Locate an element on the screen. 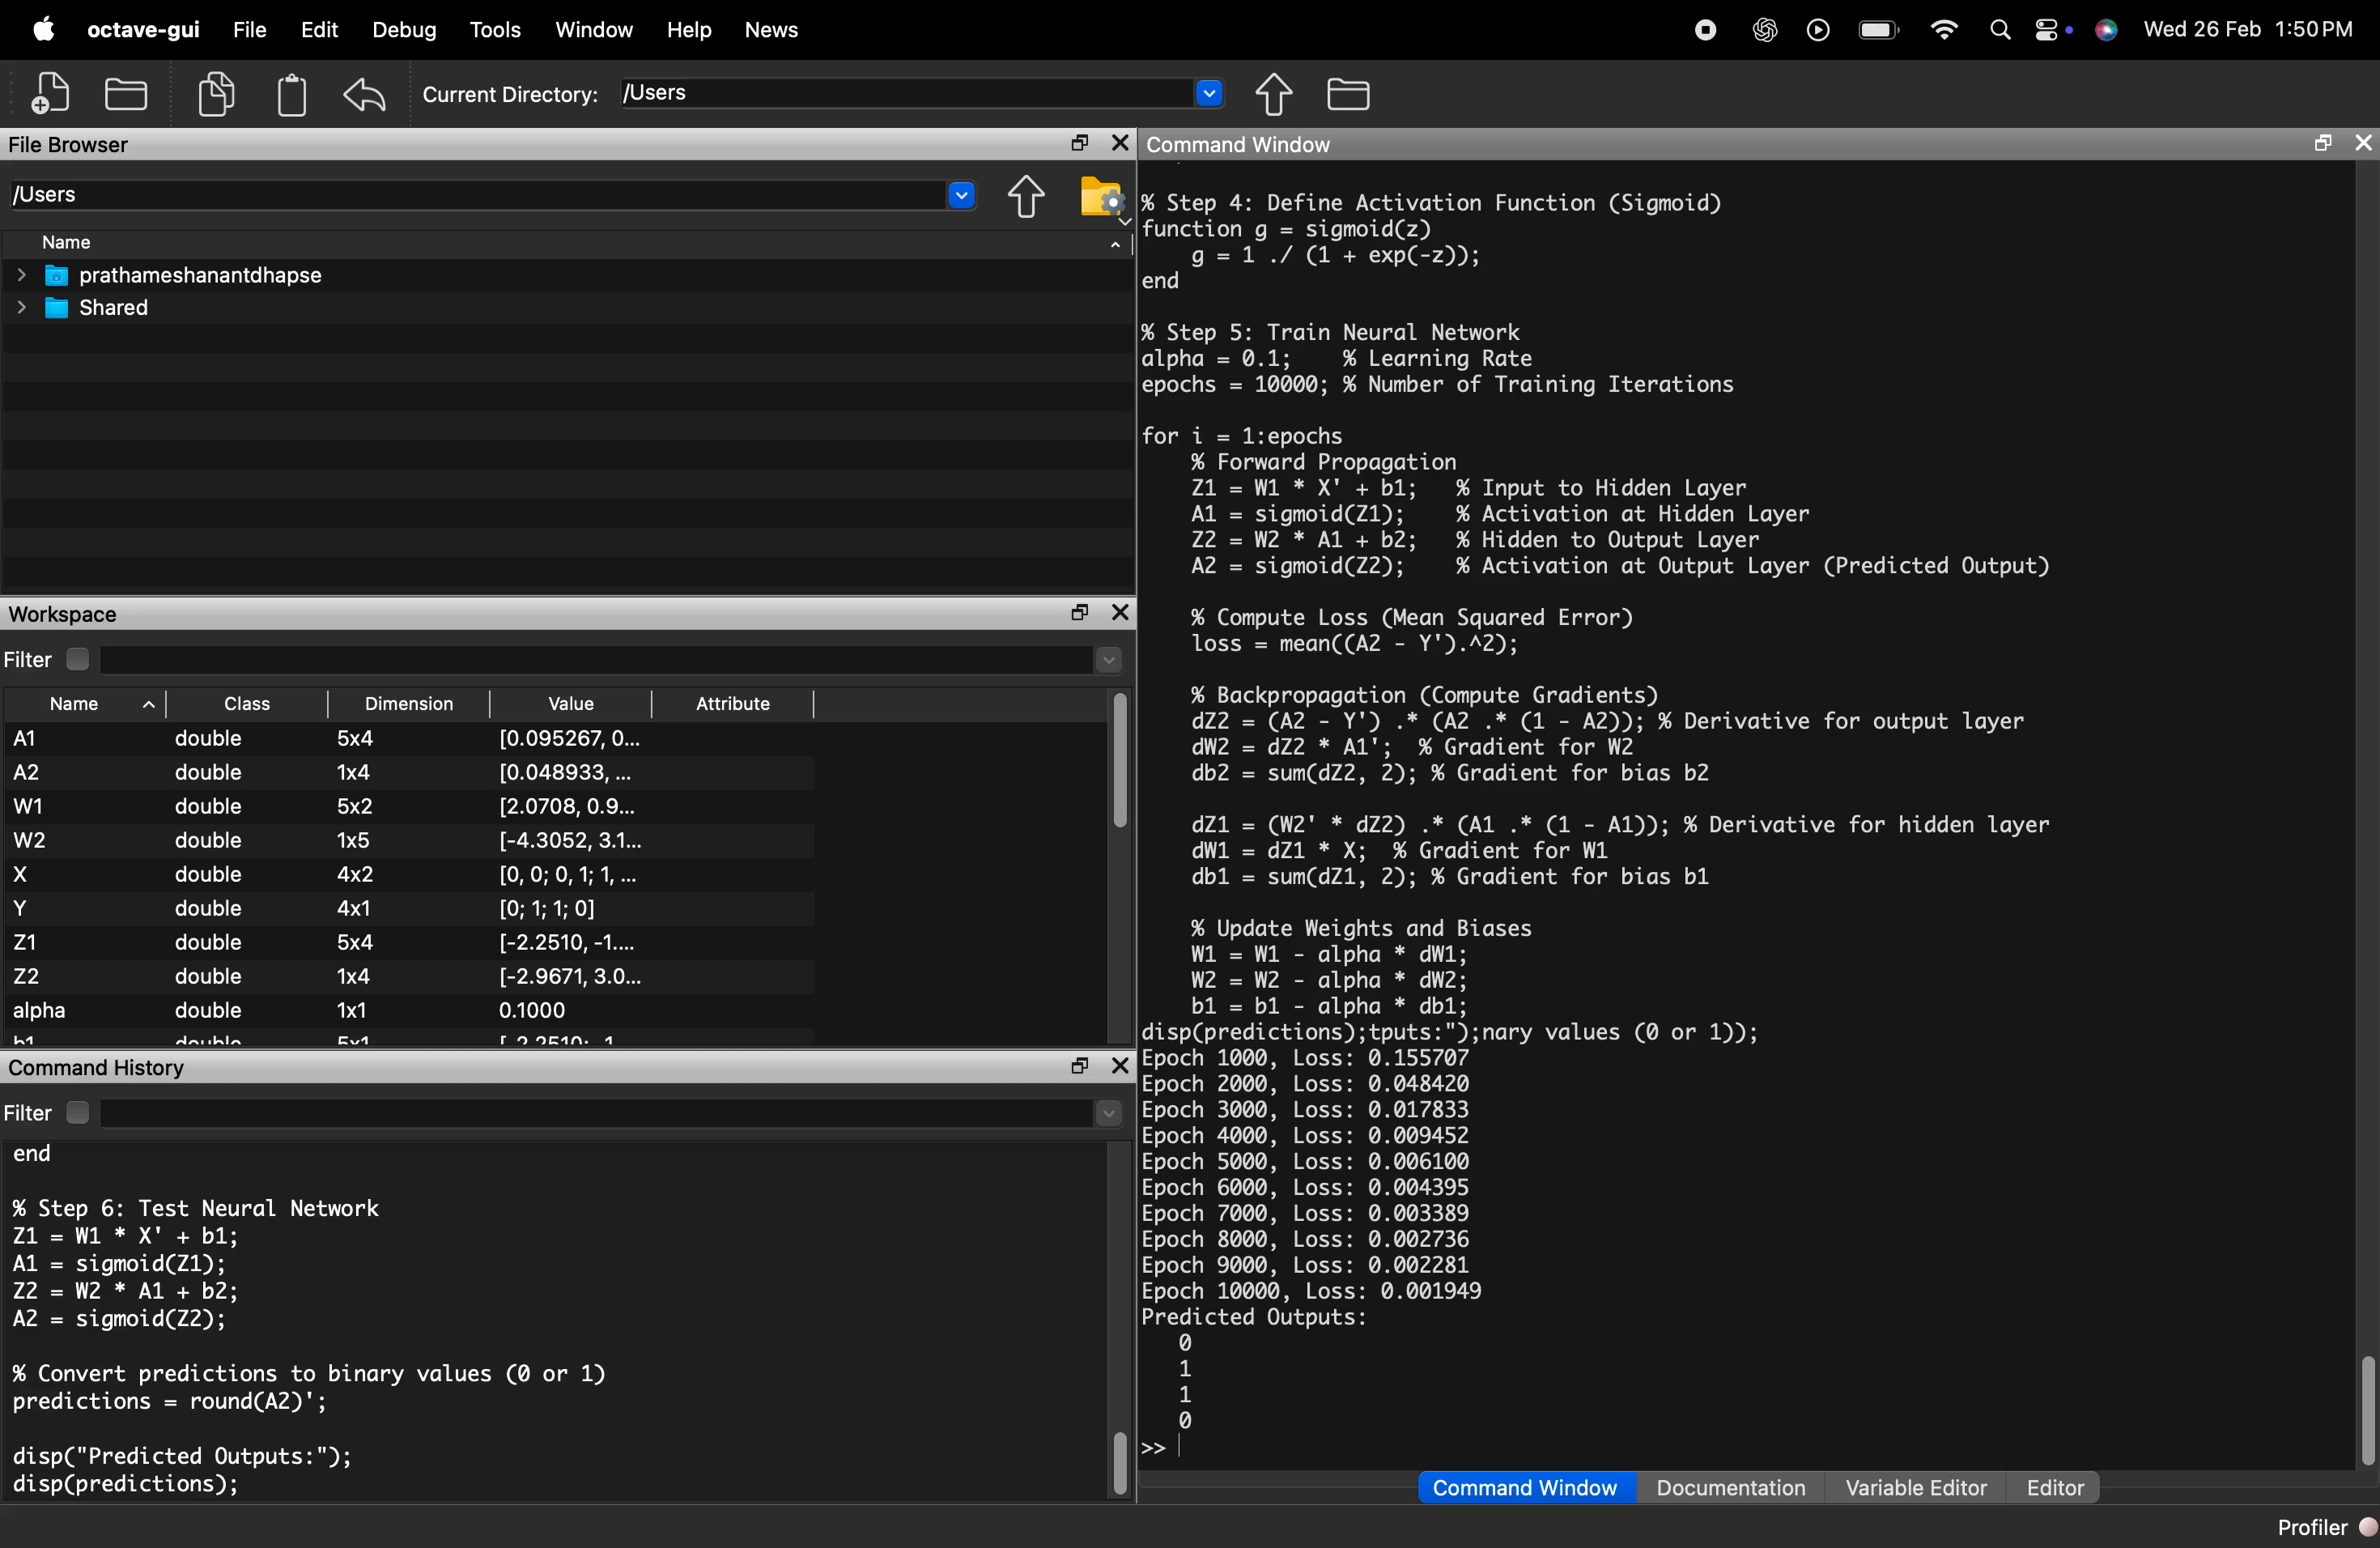  double is located at coordinates (210, 838).